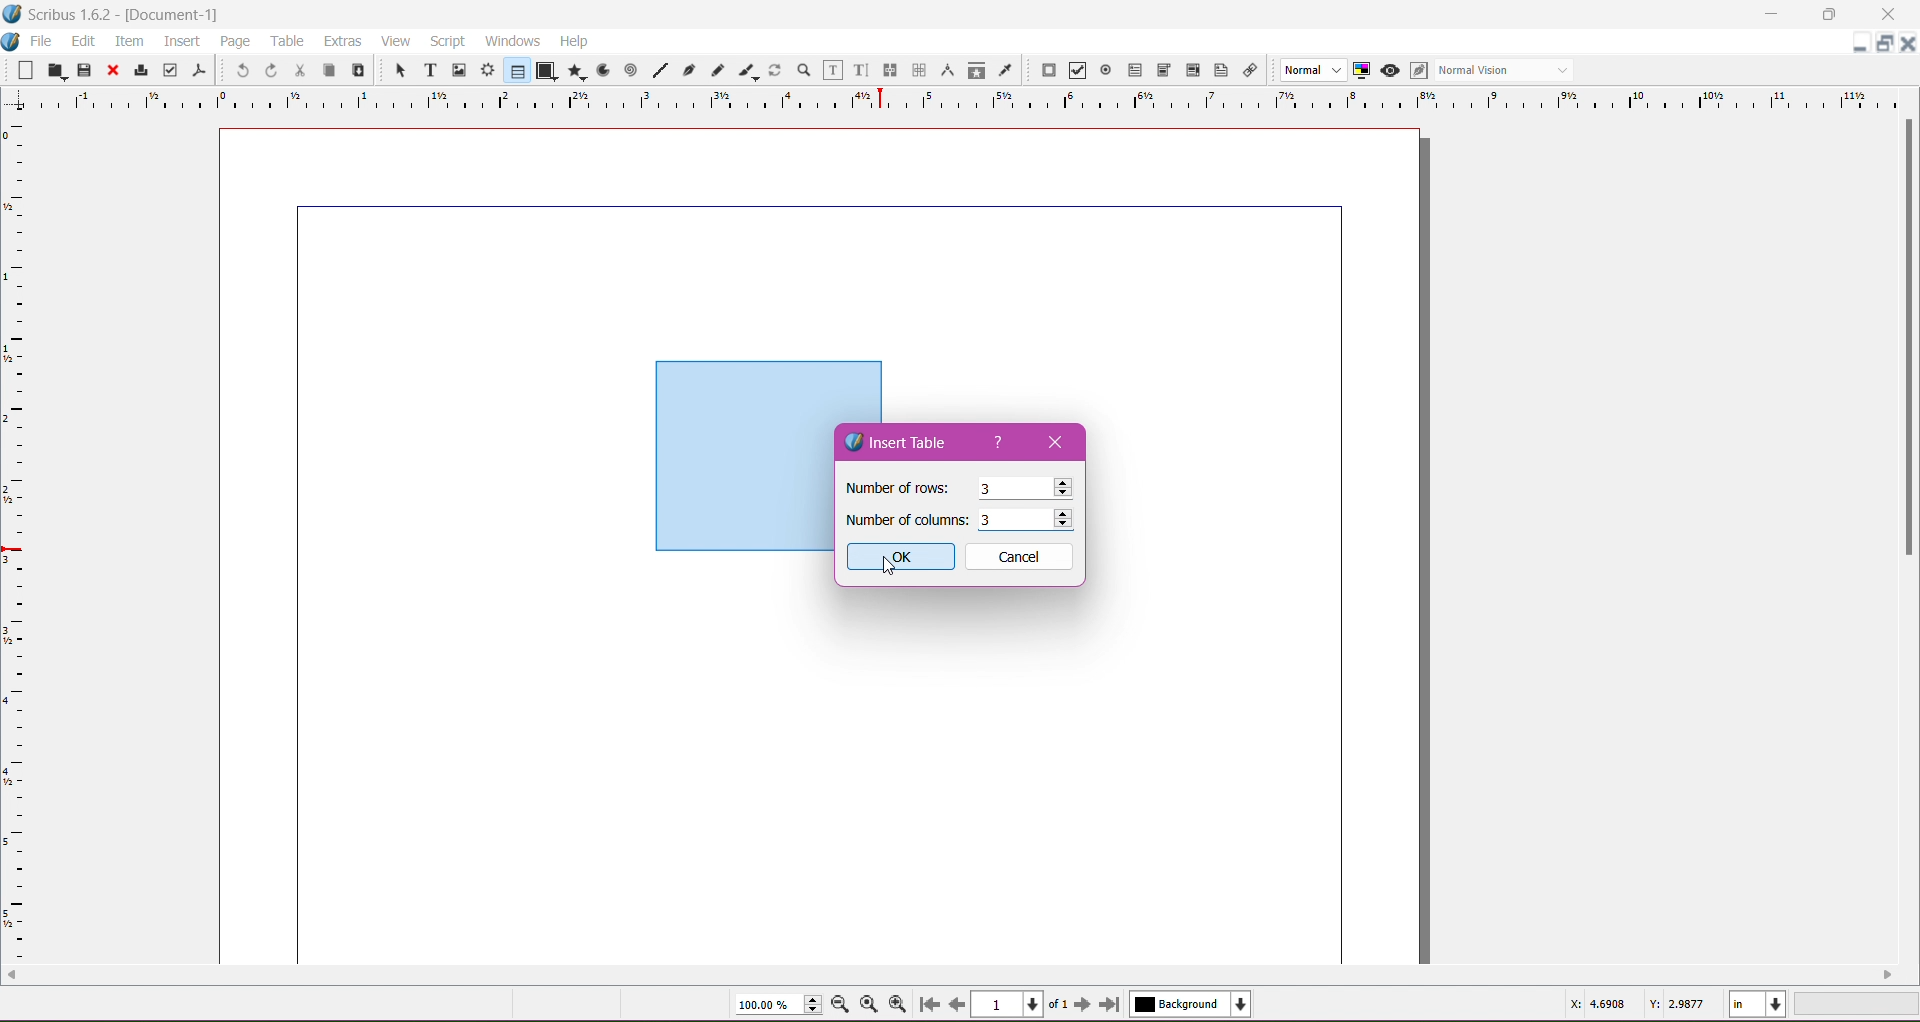 Image resolution: width=1920 pixels, height=1022 pixels. Describe the element at coordinates (898, 488) in the screenshot. I see `Number of rows:` at that location.